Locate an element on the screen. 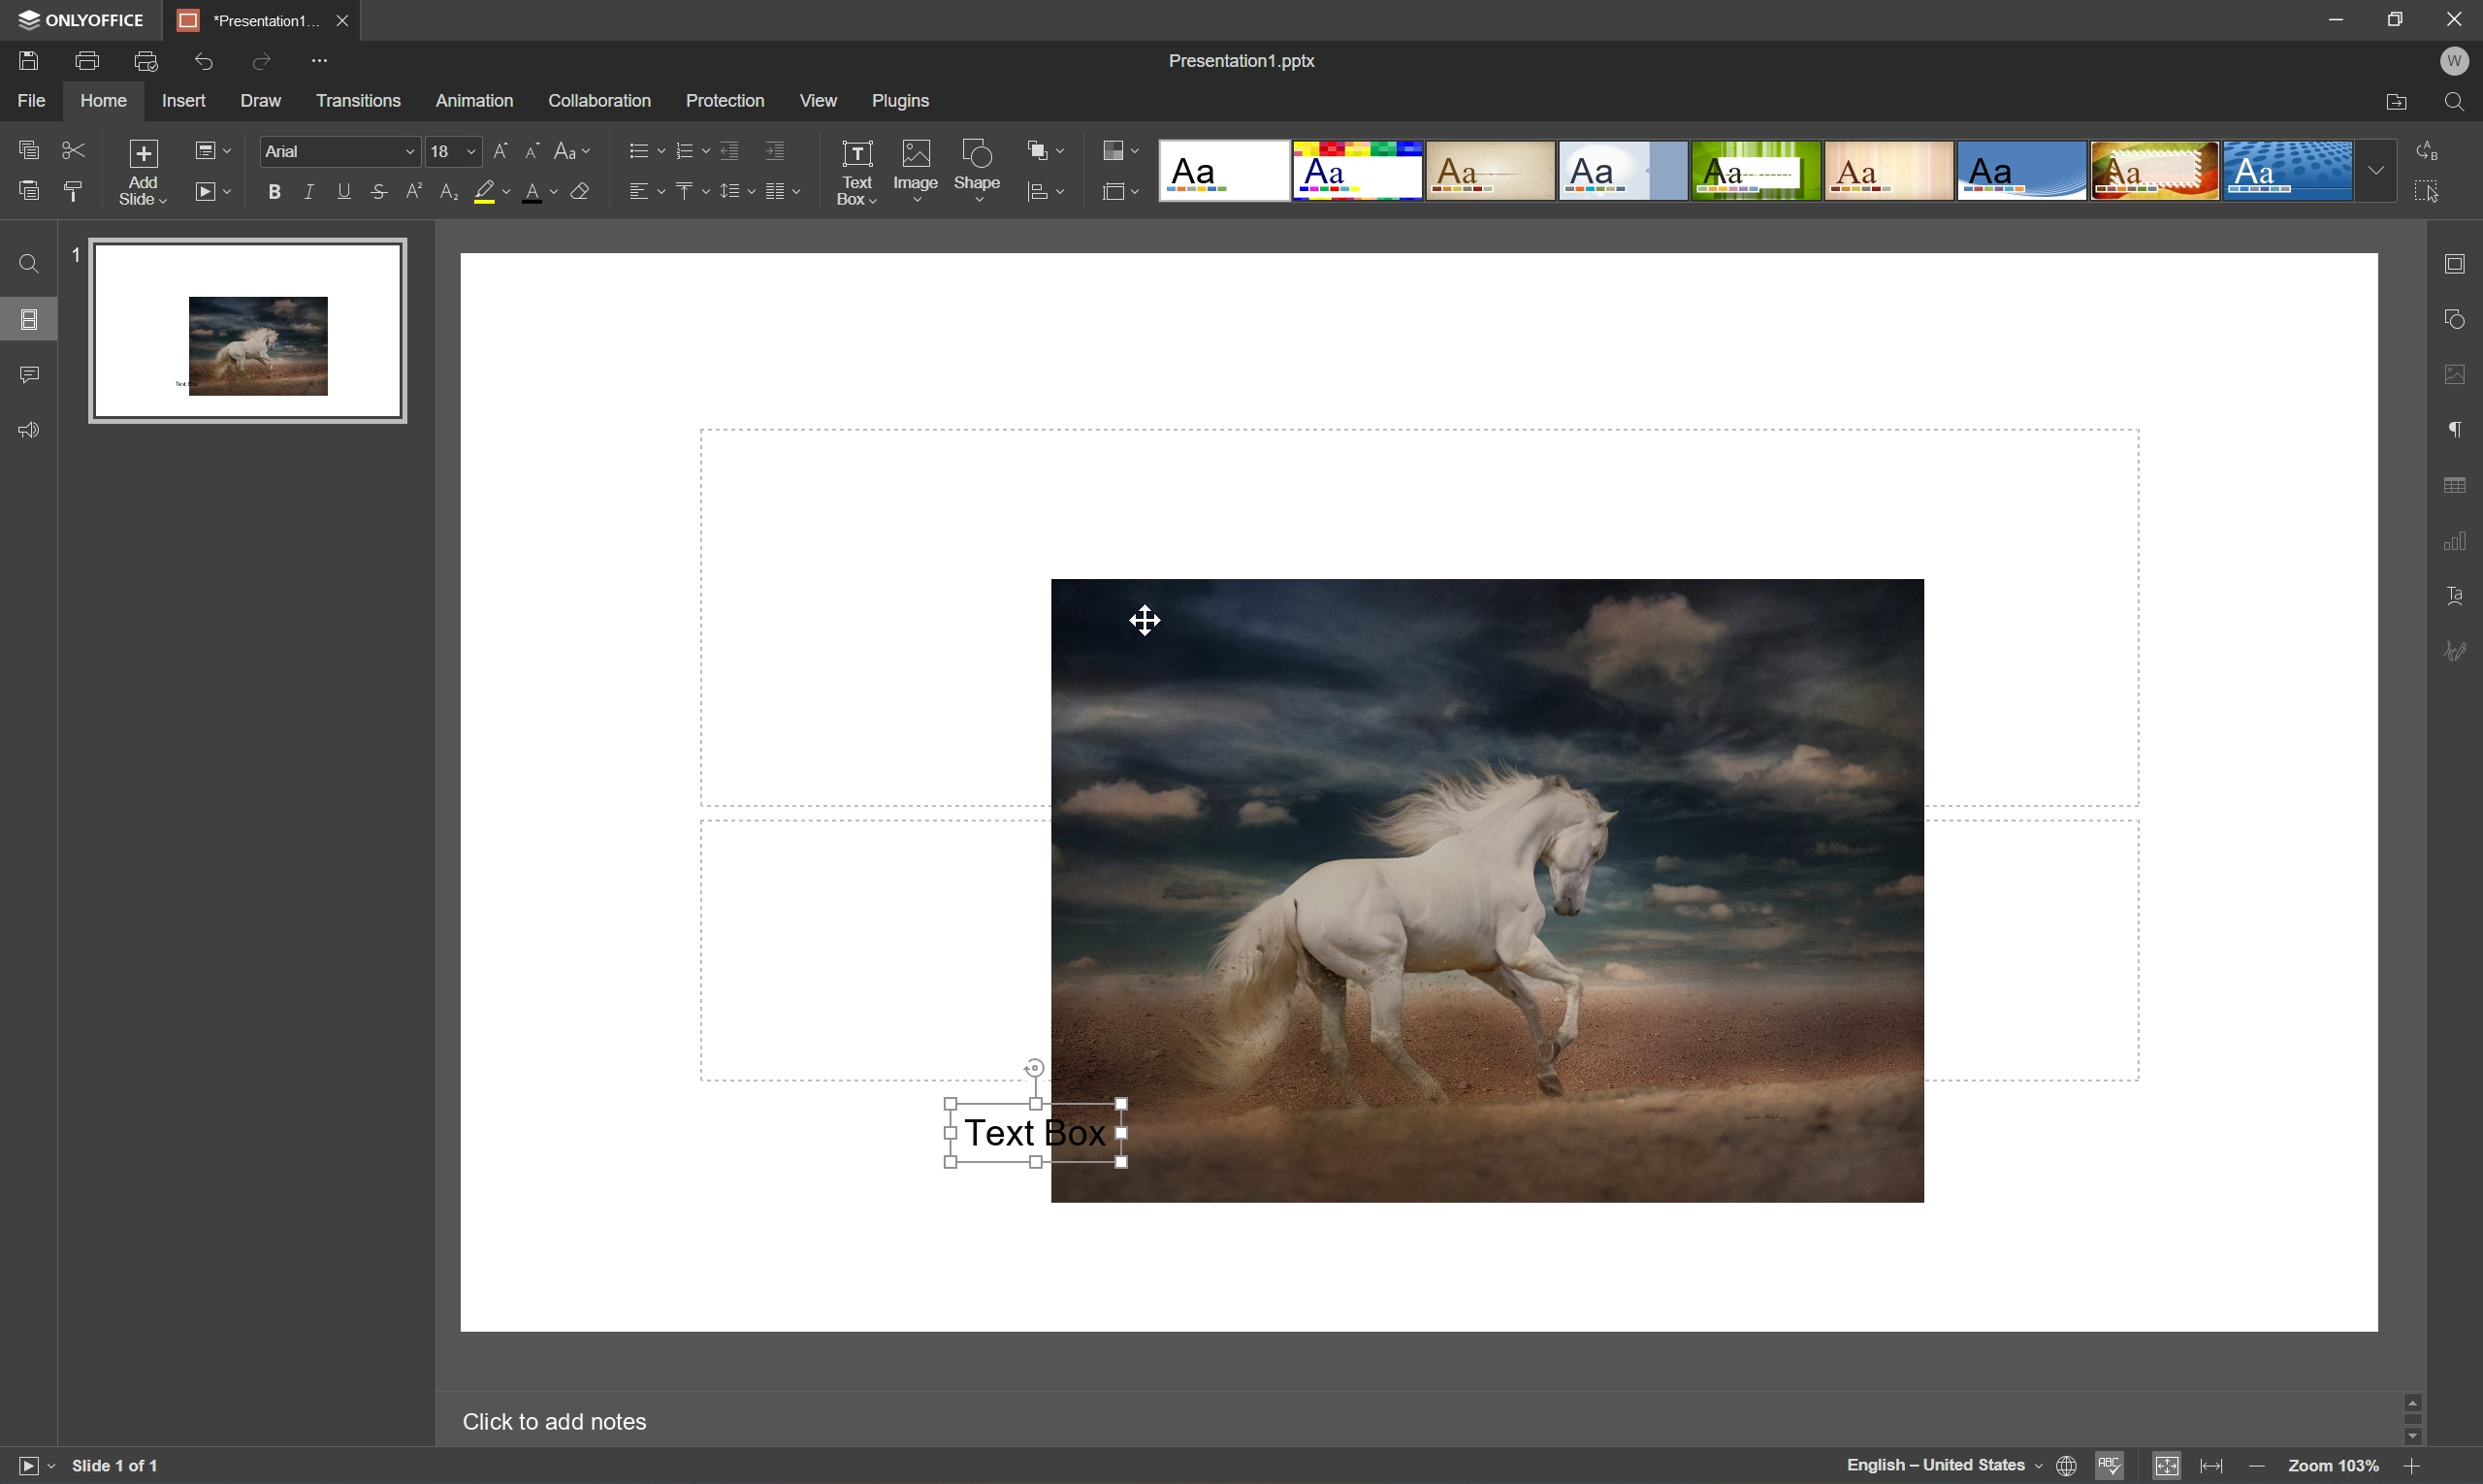  Customize quick access toolbar is located at coordinates (321, 64).